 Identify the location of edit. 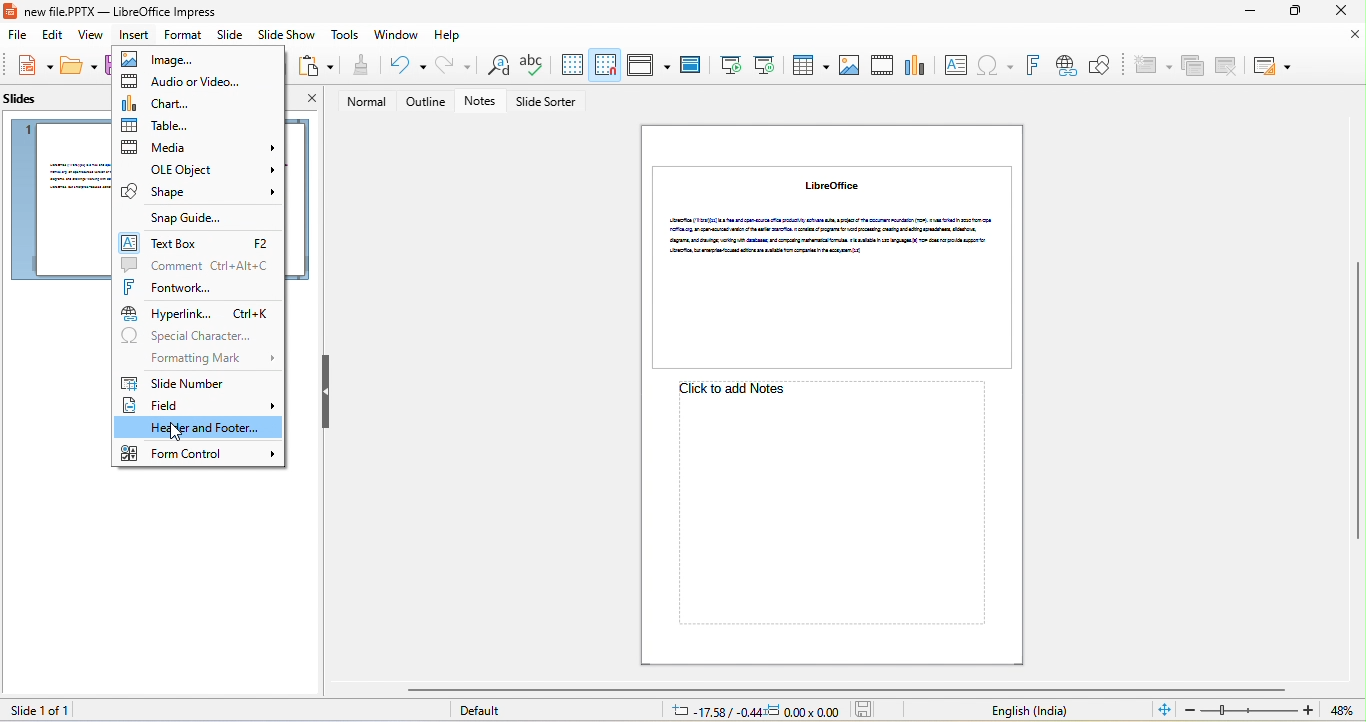
(50, 37).